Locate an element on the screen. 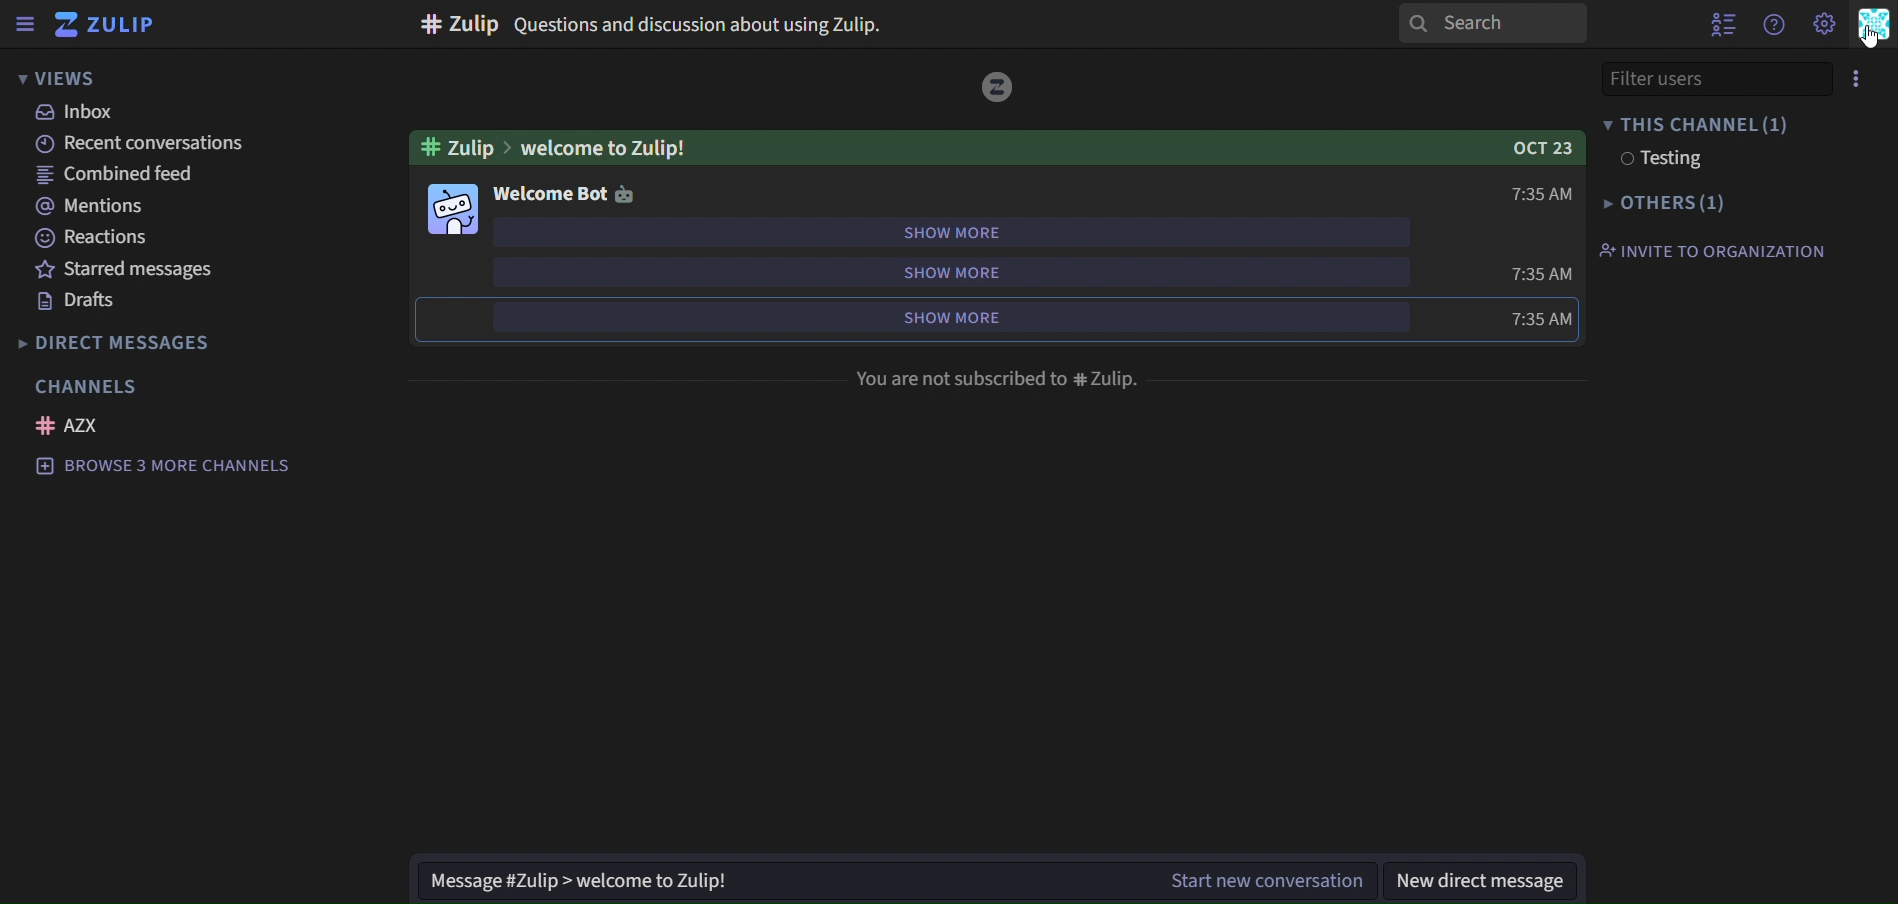 The image size is (1898, 904). channels is located at coordinates (96, 388).